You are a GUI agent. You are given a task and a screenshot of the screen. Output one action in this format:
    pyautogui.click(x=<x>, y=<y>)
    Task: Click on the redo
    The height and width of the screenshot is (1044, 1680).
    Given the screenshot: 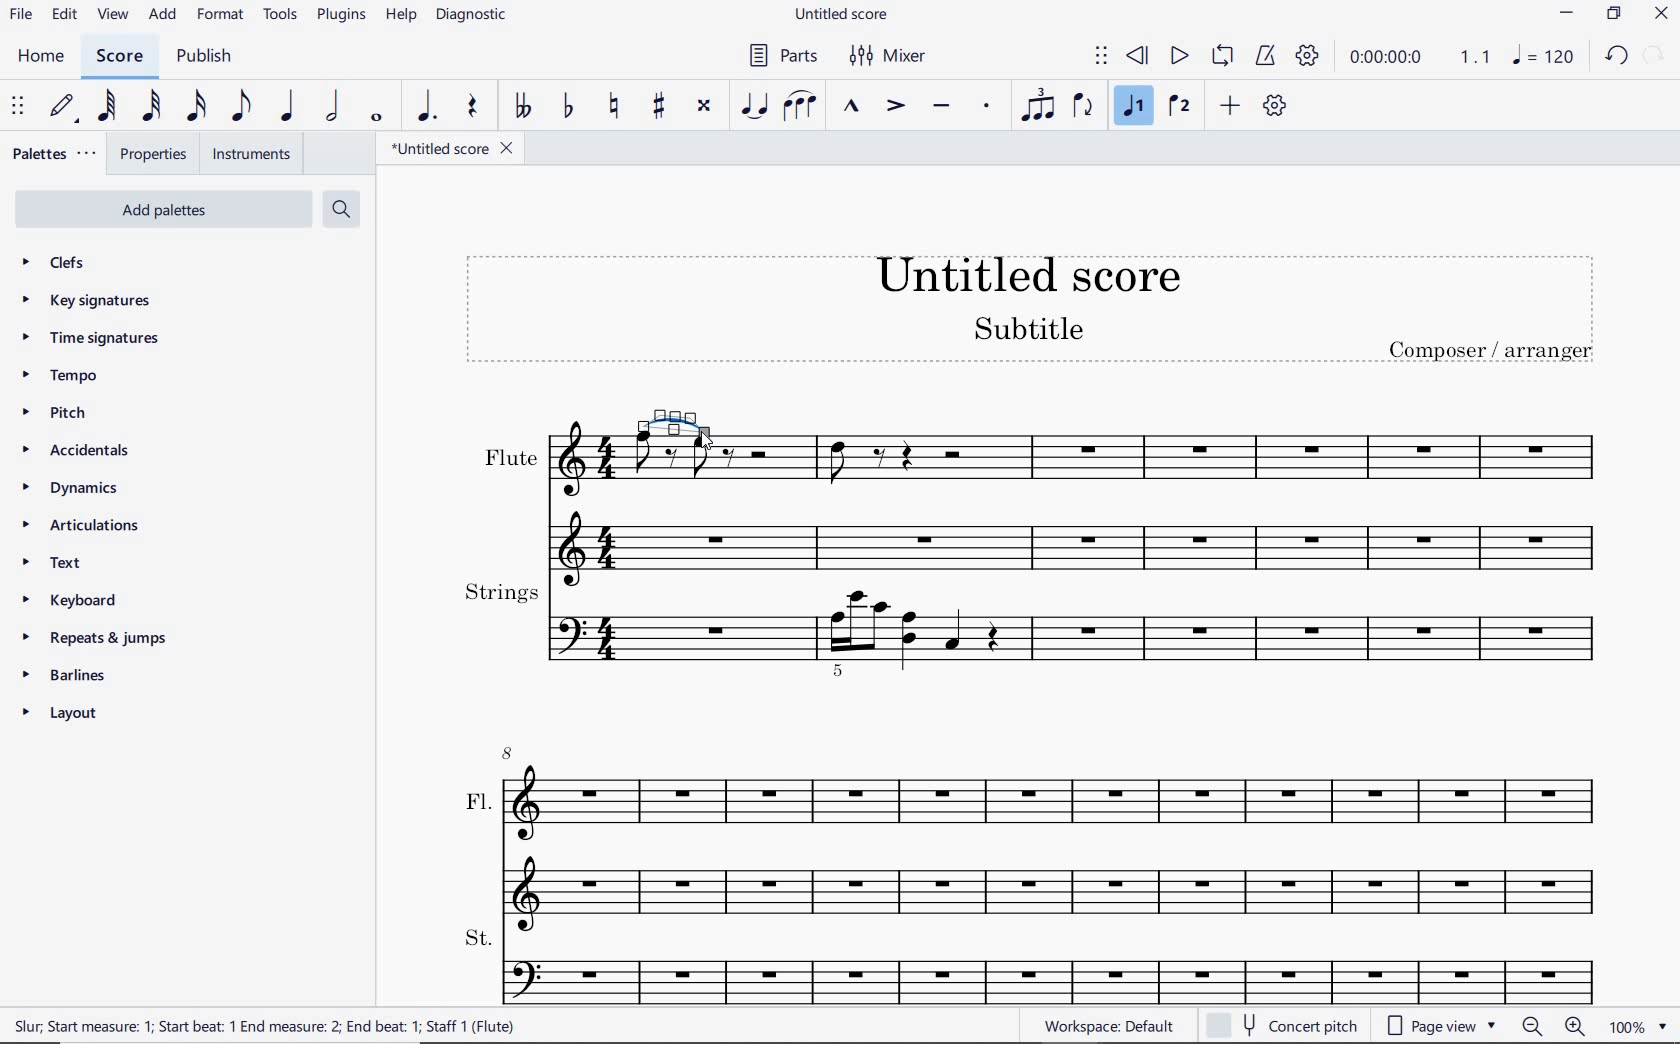 What is the action you would take?
    pyautogui.click(x=1657, y=57)
    